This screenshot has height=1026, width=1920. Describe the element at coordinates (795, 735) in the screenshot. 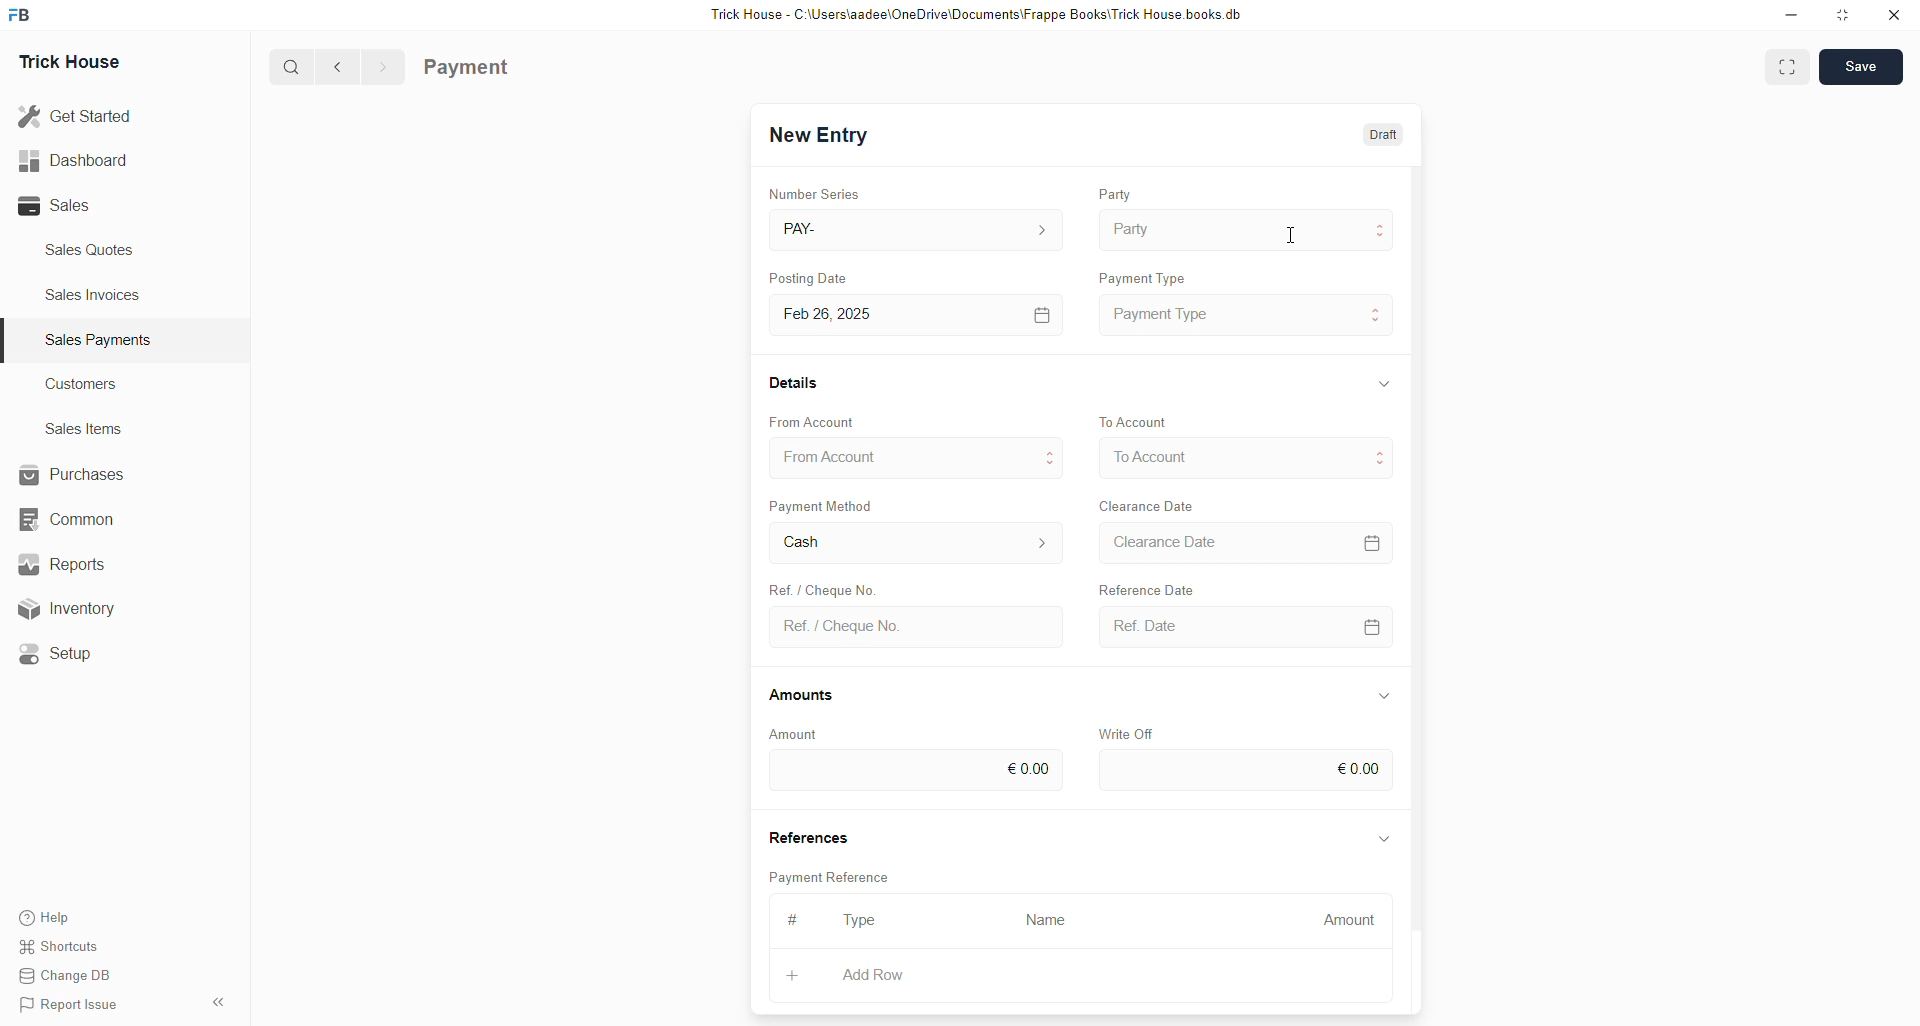

I see `Amount` at that location.